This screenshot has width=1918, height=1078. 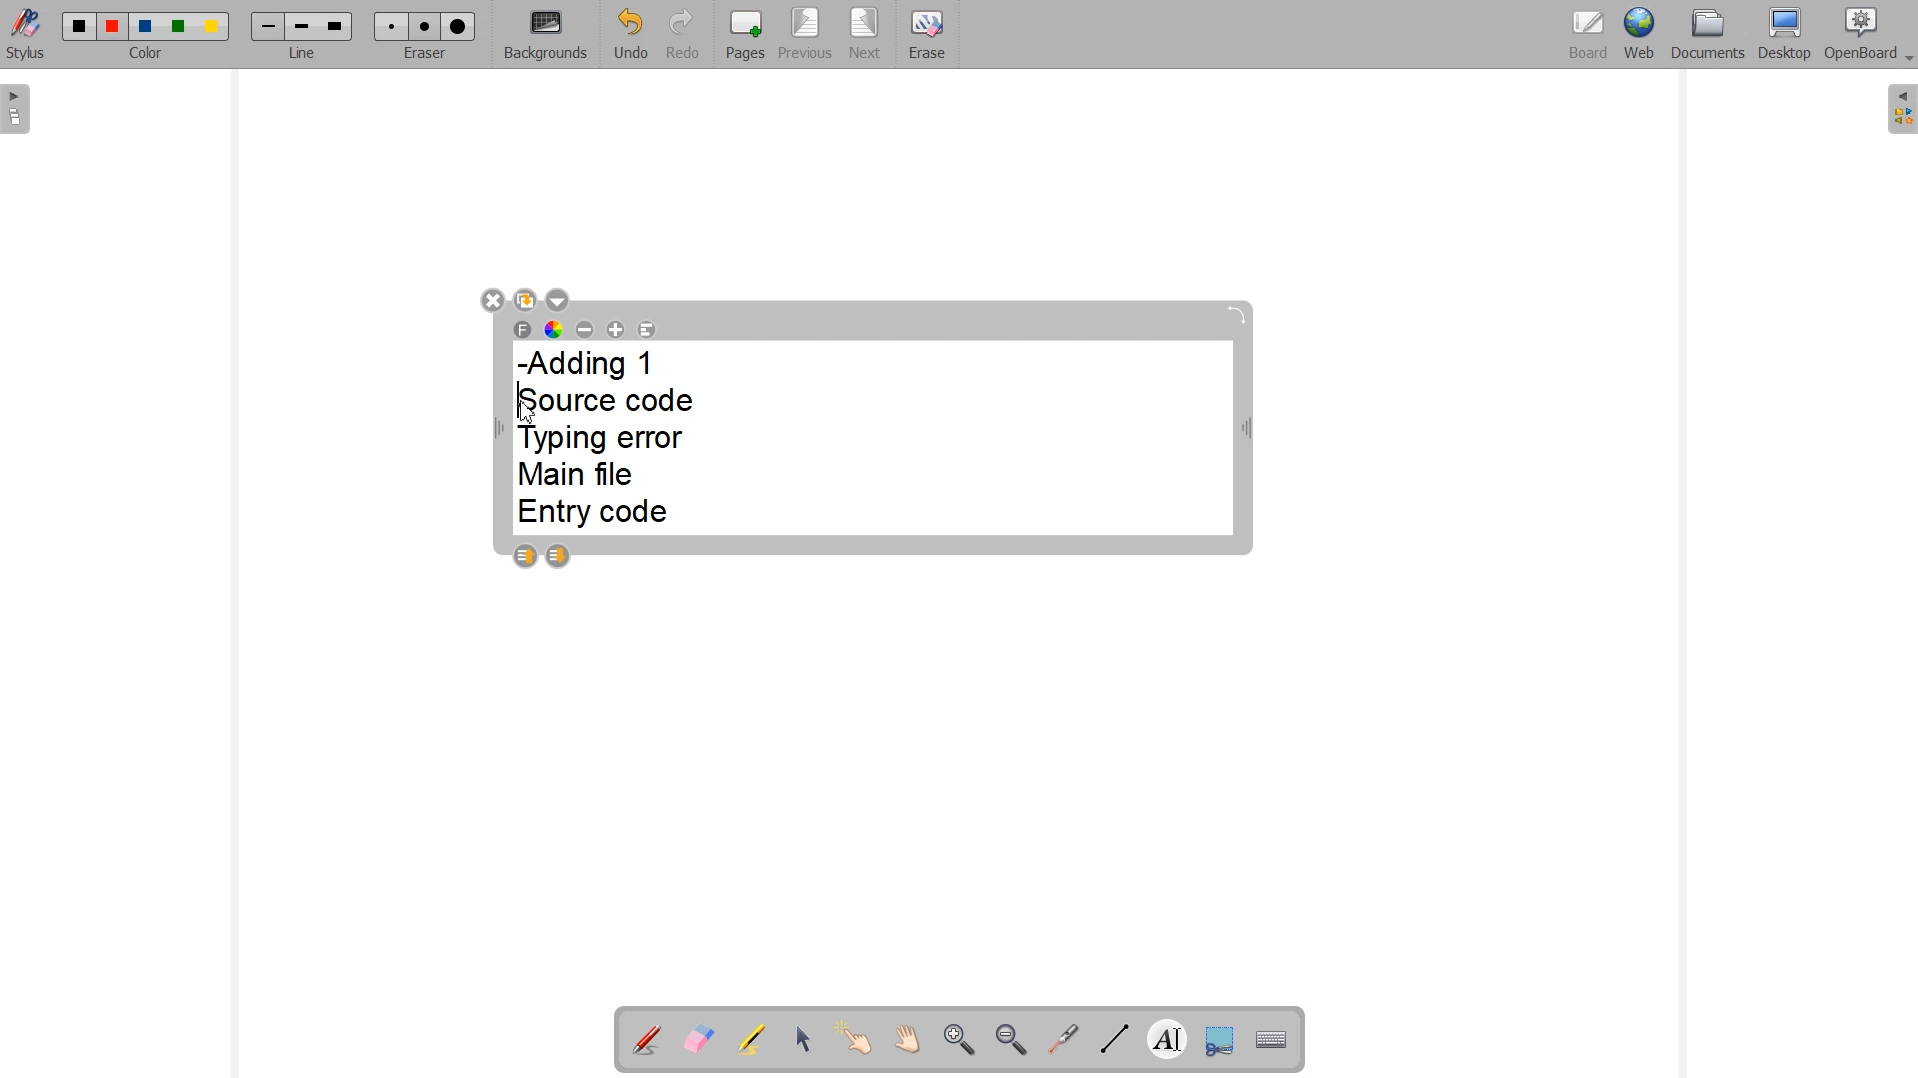 I want to click on -Adding 1 Source code Typing error Main file Entry code, so click(x=609, y=440).